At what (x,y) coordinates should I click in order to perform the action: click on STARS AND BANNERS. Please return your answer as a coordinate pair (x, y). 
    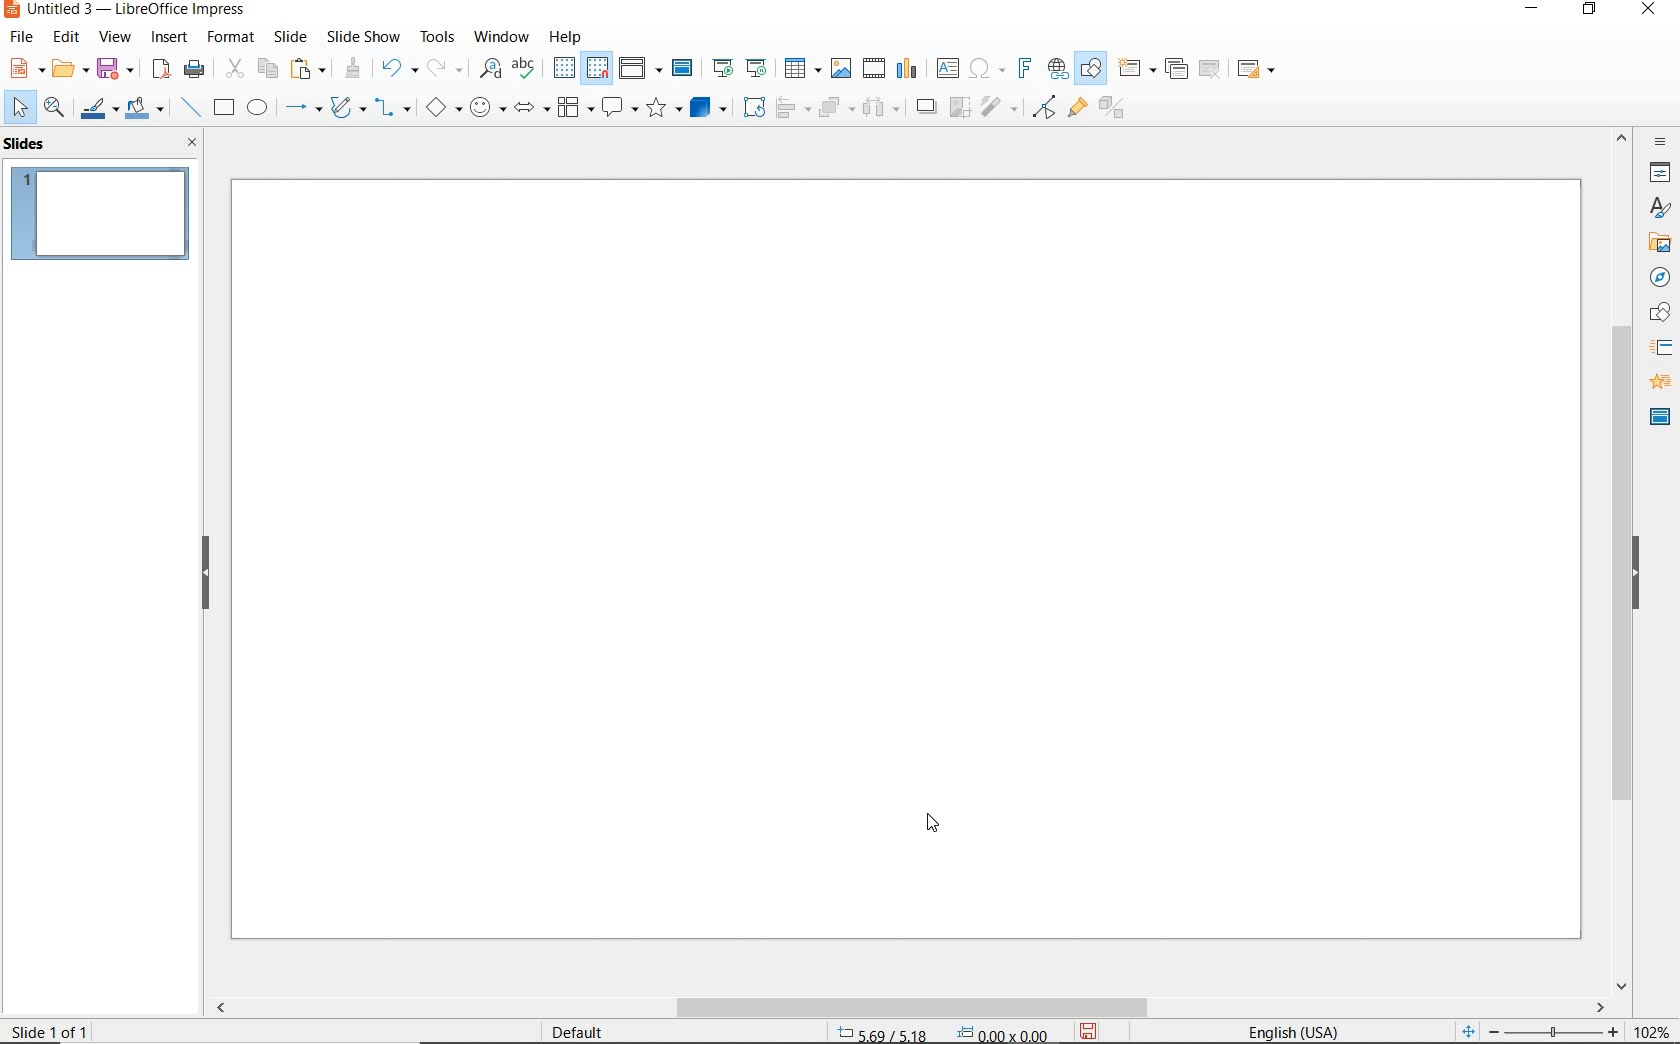
    Looking at the image, I should click on (660, 110).